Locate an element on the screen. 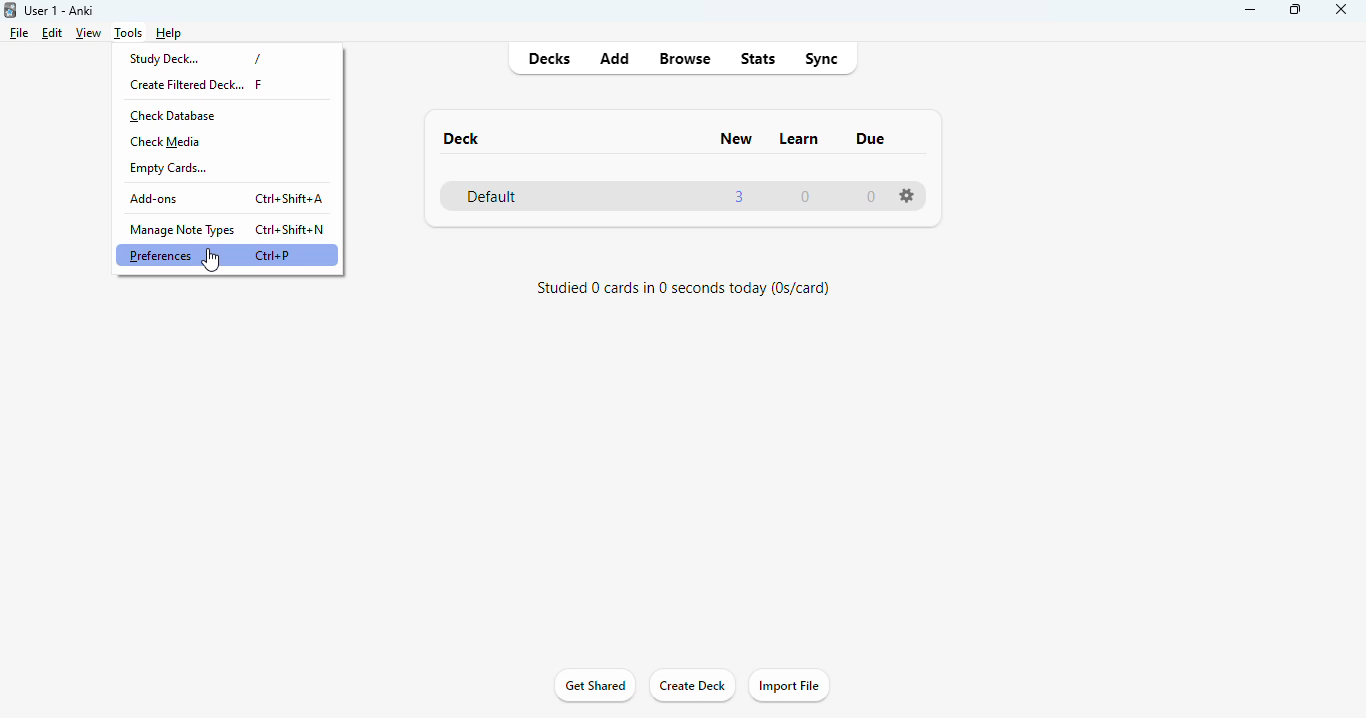 The height and width of the screenshot is (718, 1366). deck is located at coordinates (461, 139).